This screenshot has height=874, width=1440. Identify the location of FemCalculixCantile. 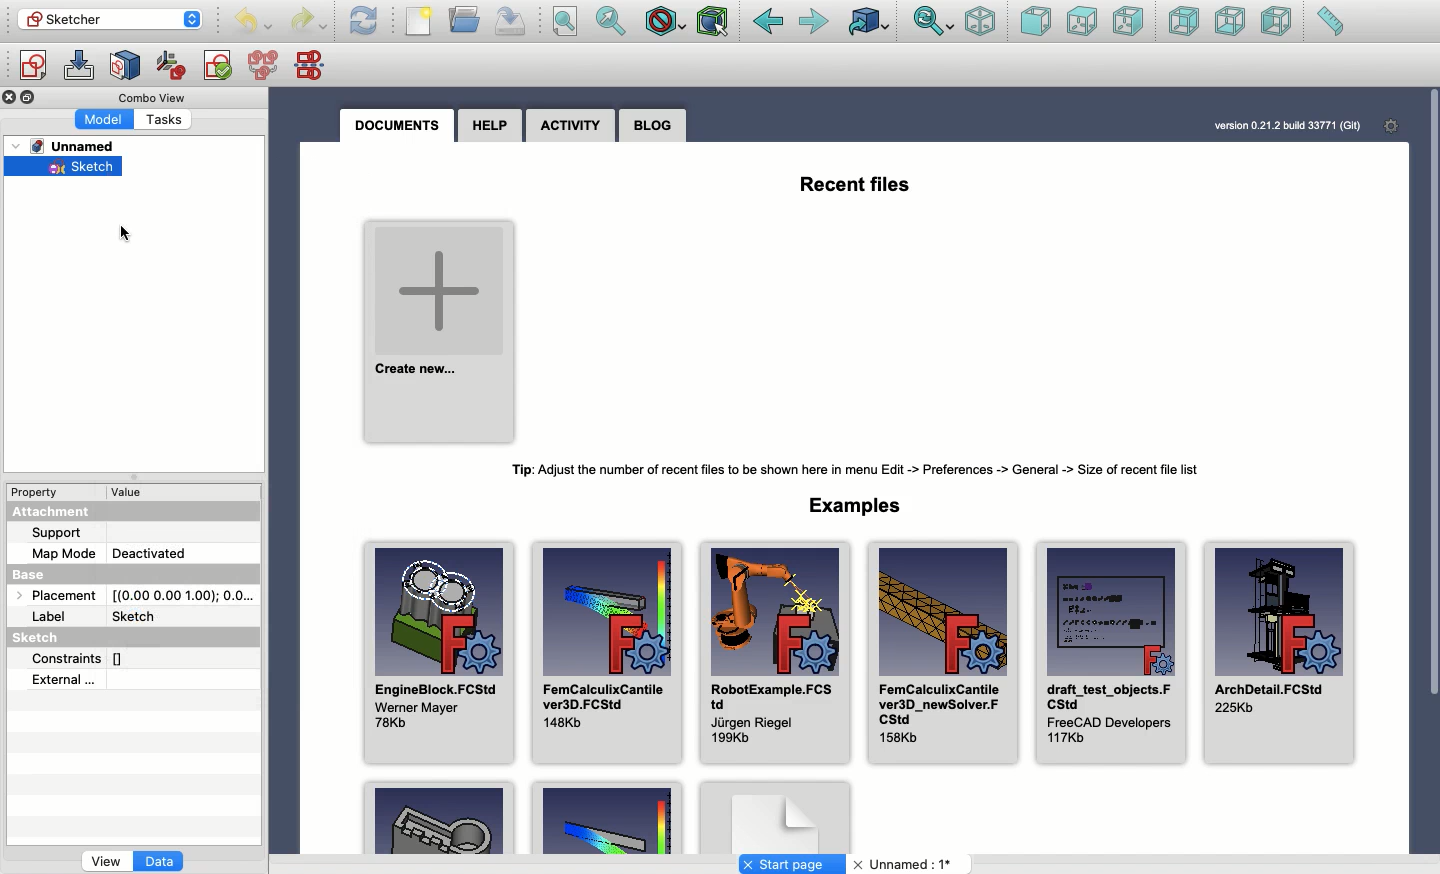
(606, 650).